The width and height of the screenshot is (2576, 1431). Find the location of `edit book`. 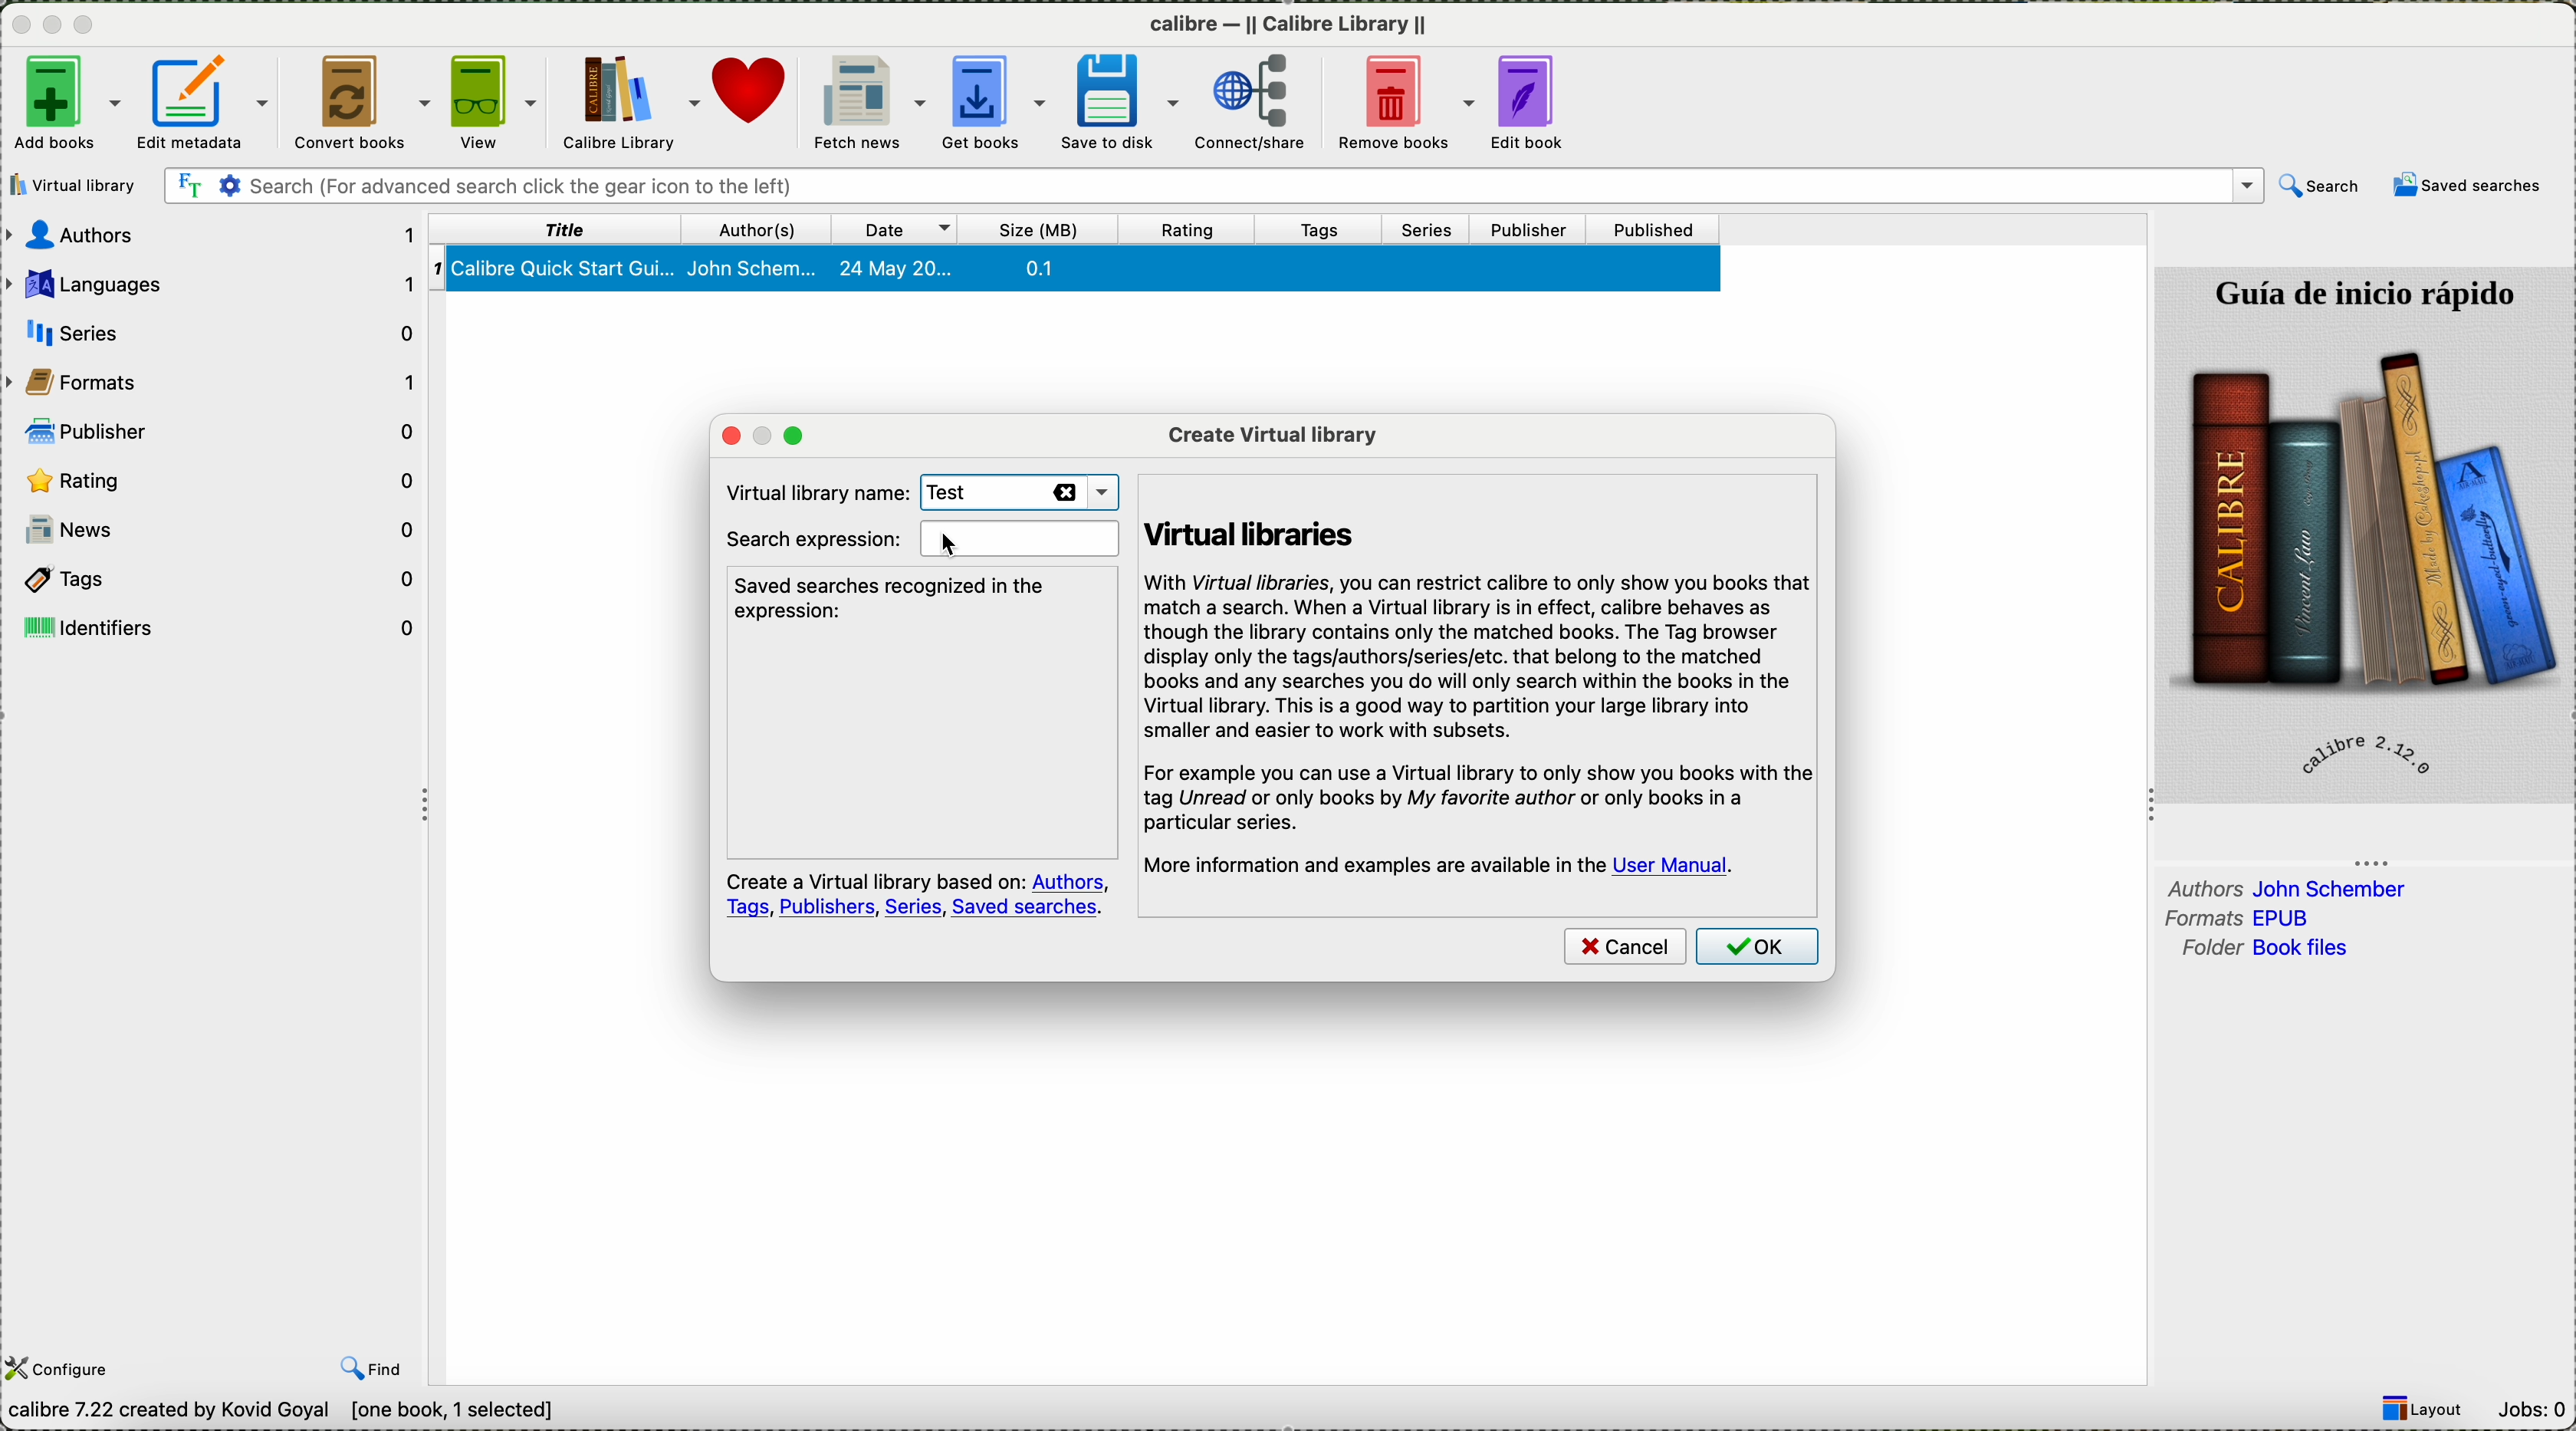

edit book is located at coordinates (1539, 103).